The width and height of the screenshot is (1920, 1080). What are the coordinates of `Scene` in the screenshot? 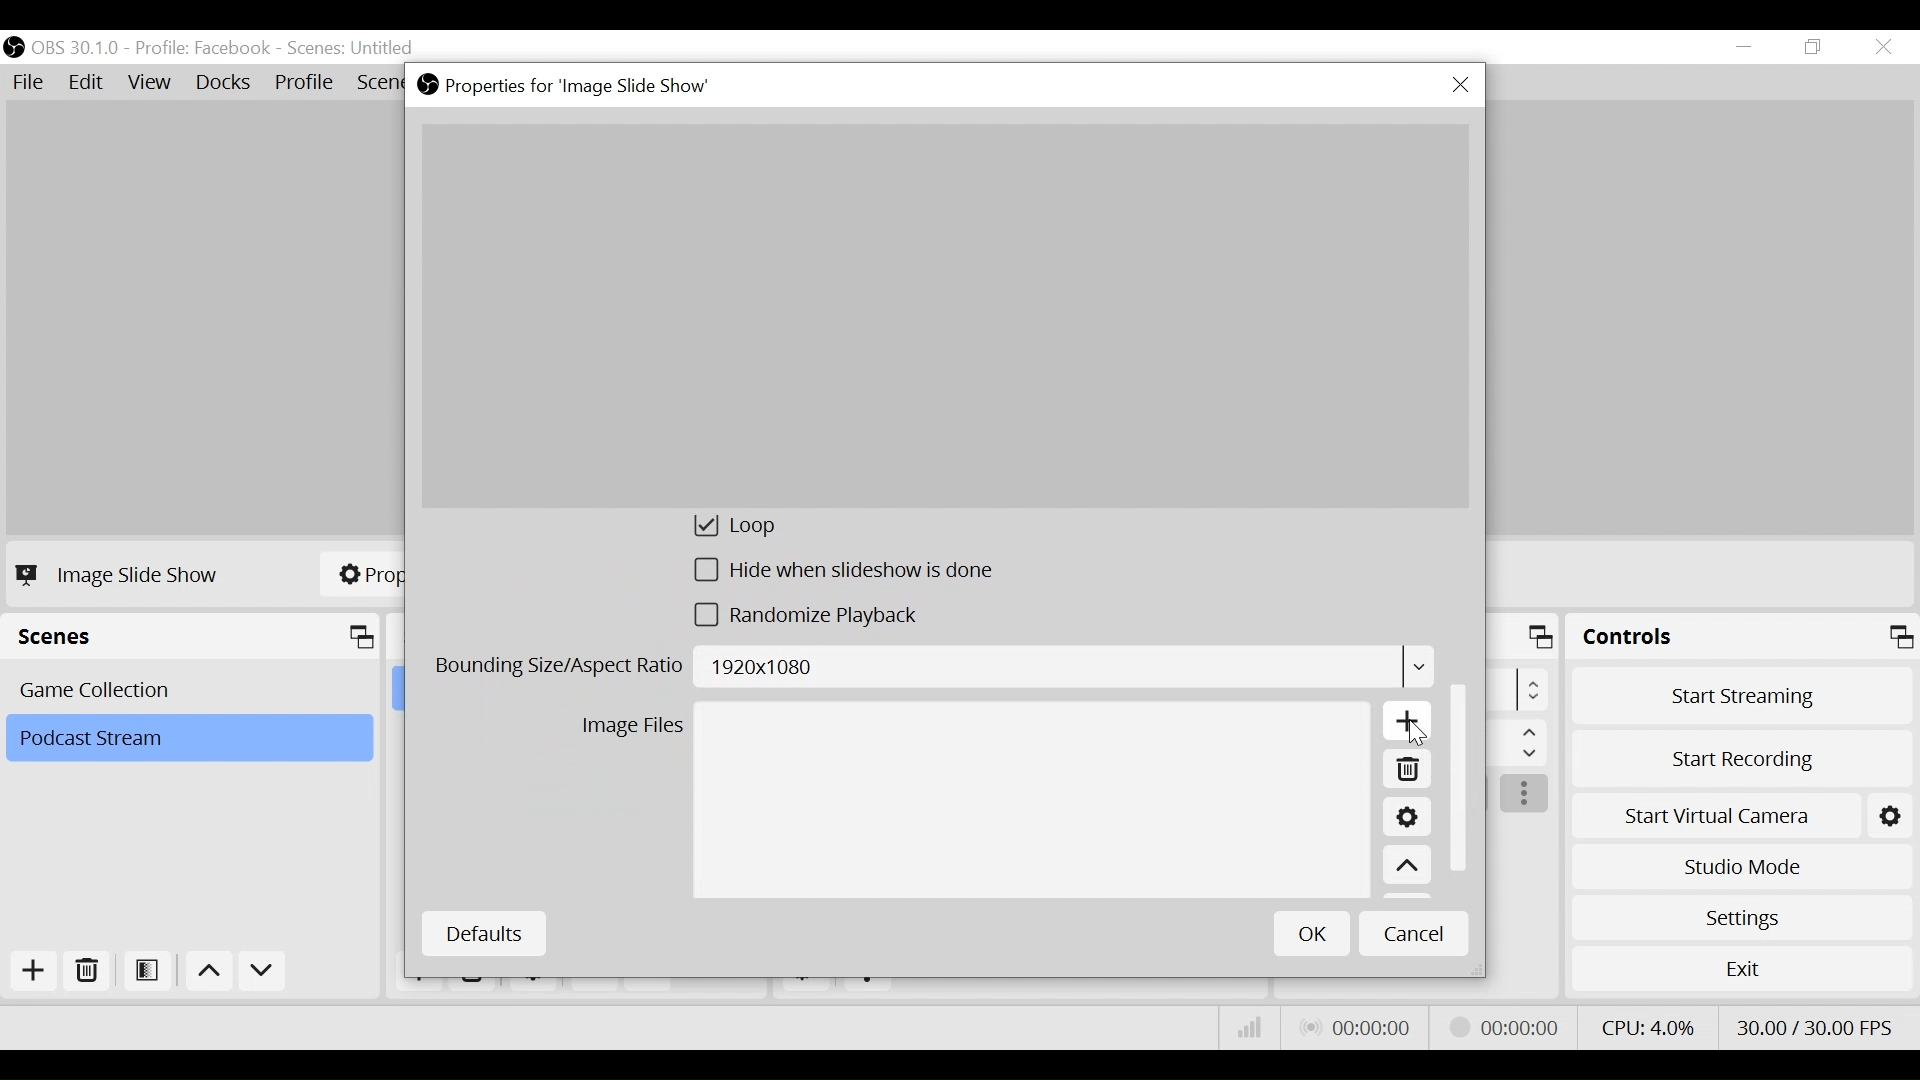 It's located at (193, 688).